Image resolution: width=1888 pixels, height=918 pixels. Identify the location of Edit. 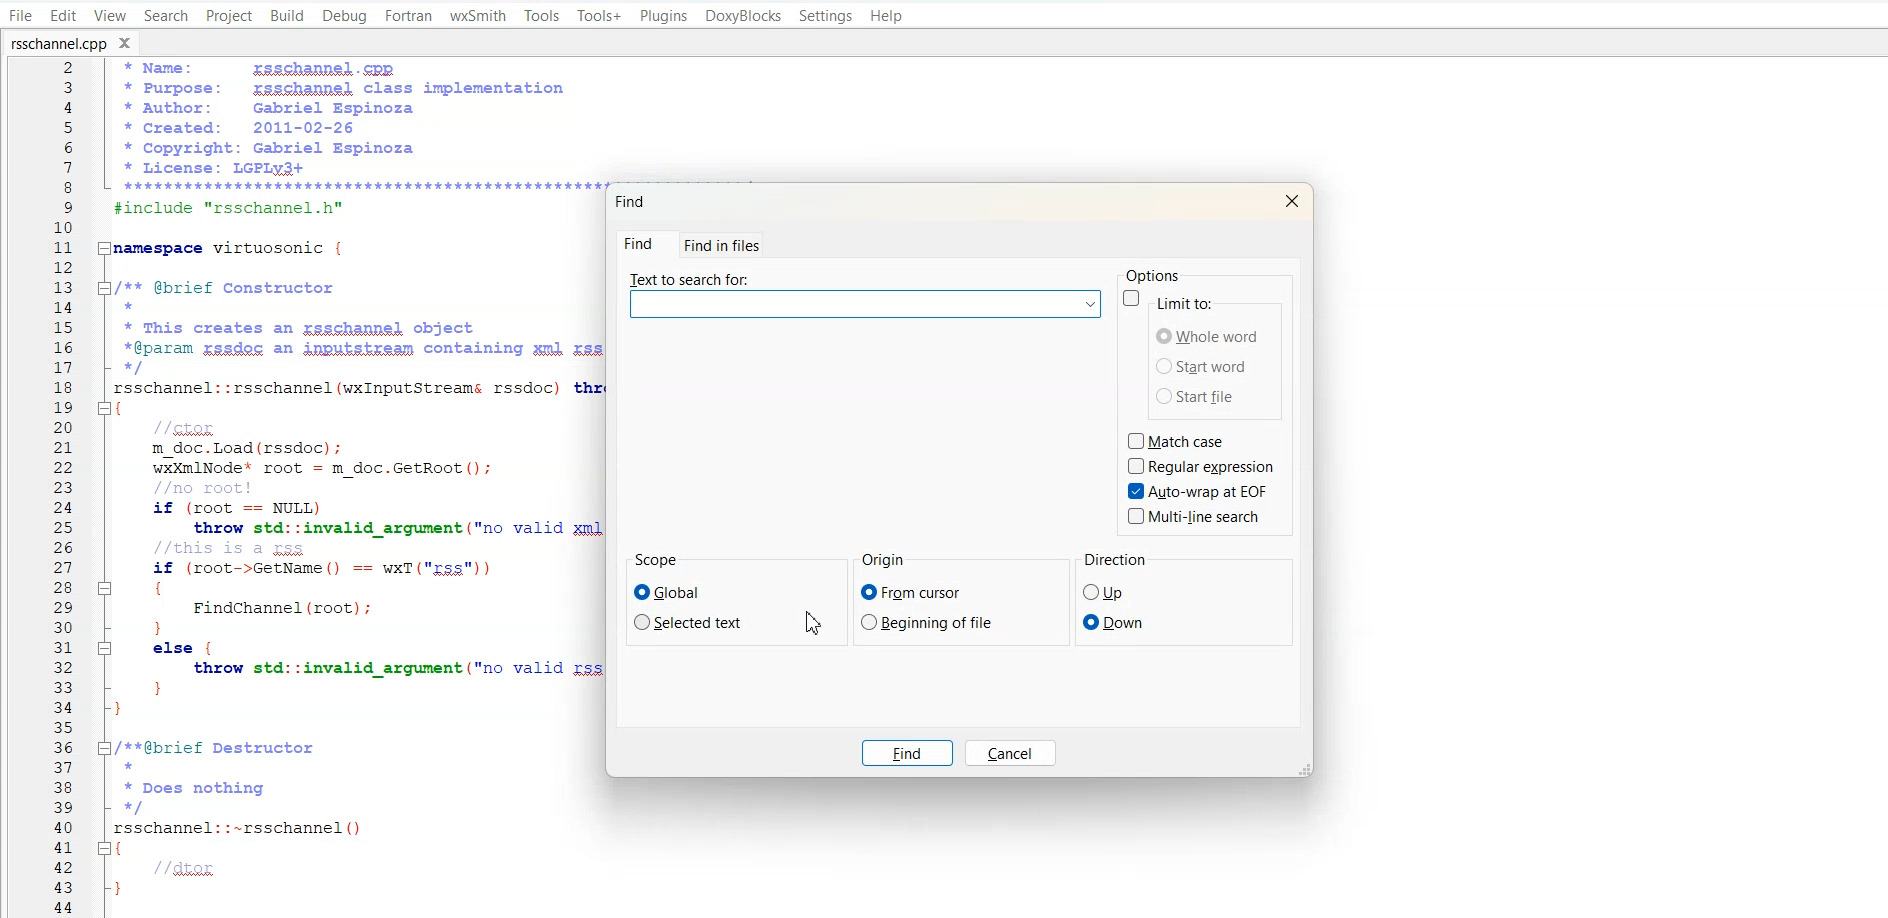
(62, 15).